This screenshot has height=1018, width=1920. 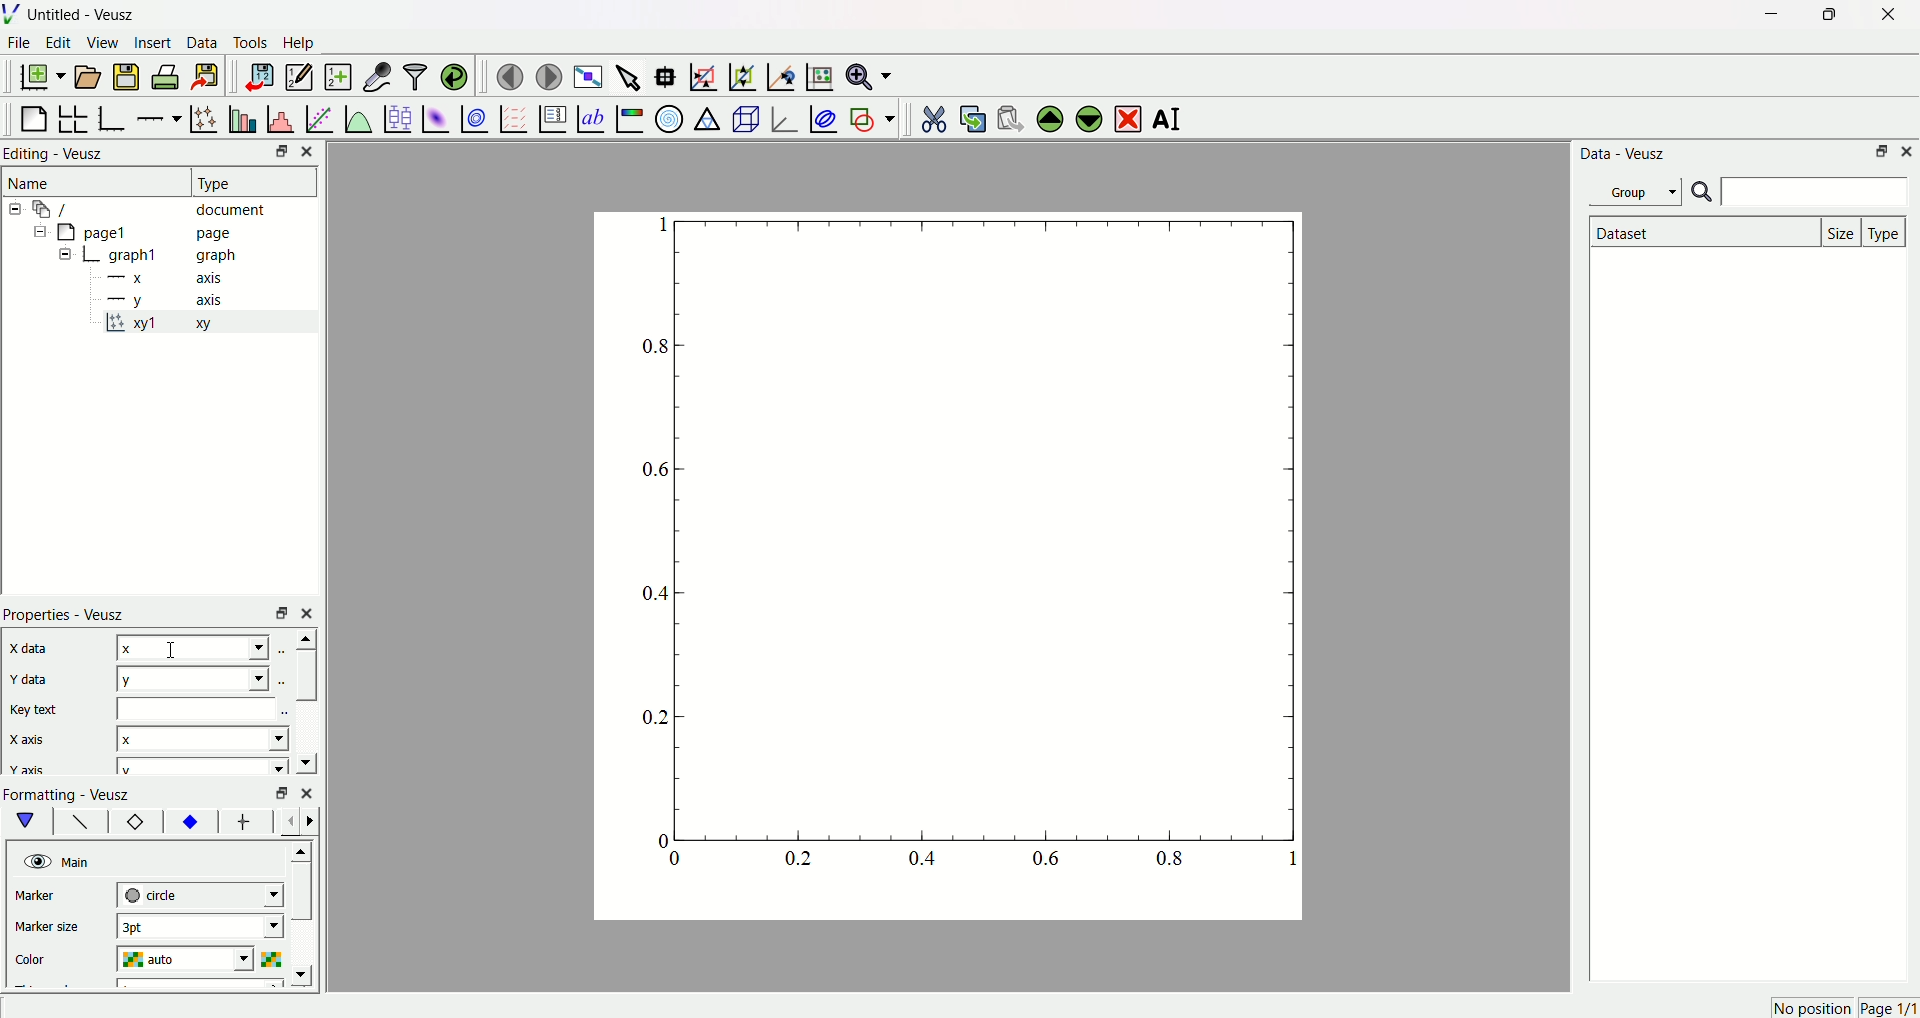 I want to click on move down, so click(x=305, y=761).